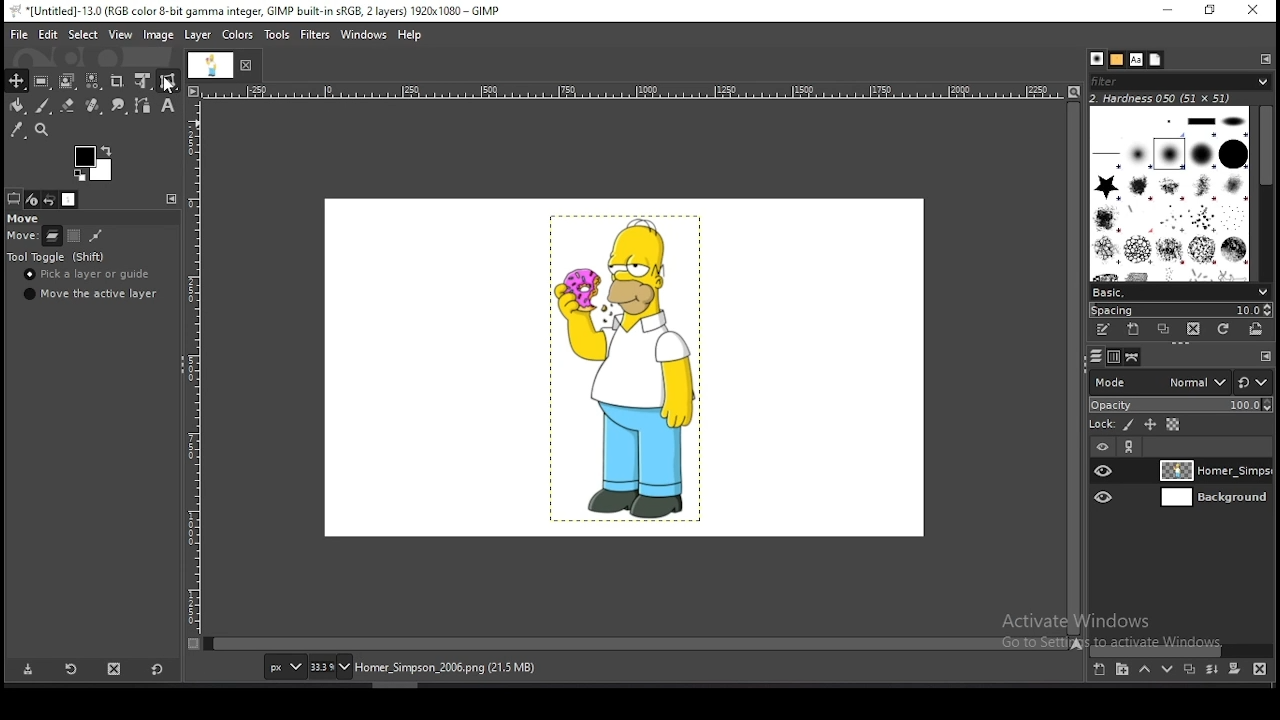 The image size is (1280, 720). Describe the element at coordinates (1232, 669) in the screenshot. I see `add a mask` at that location.